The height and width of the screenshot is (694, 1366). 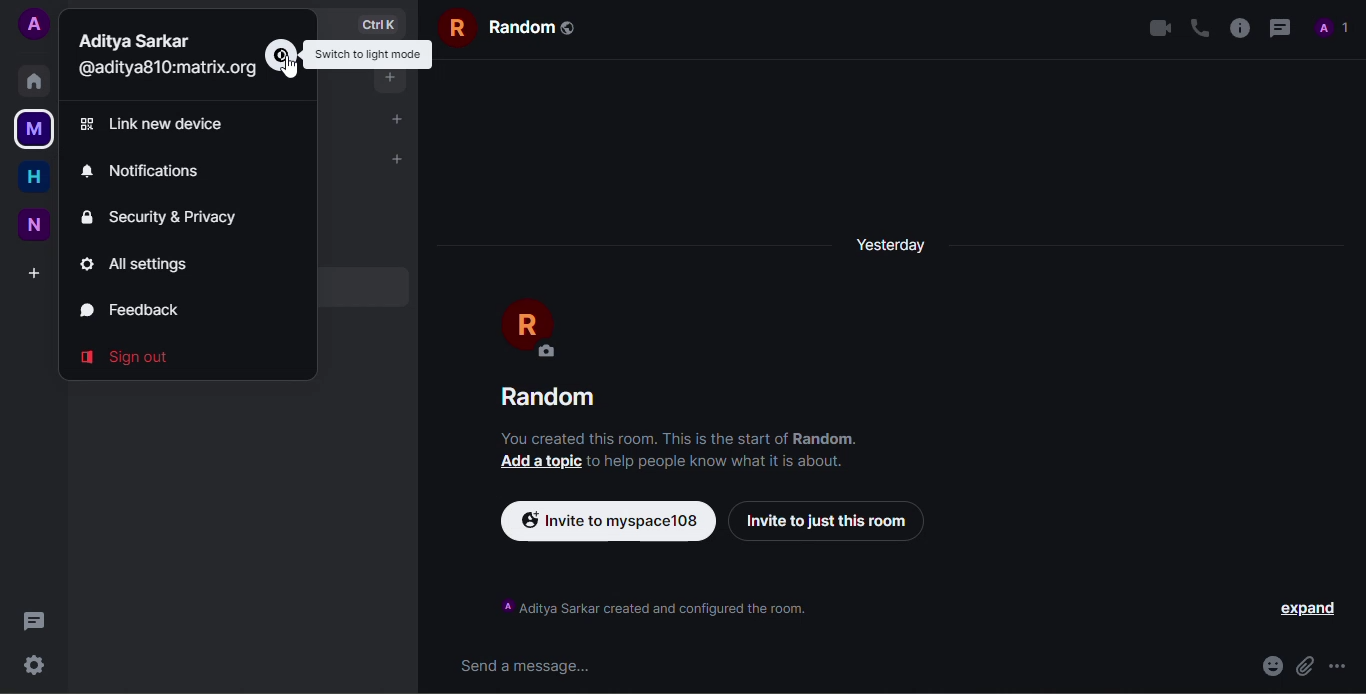 I want to click on dark mode, so click(x=880, y=135).